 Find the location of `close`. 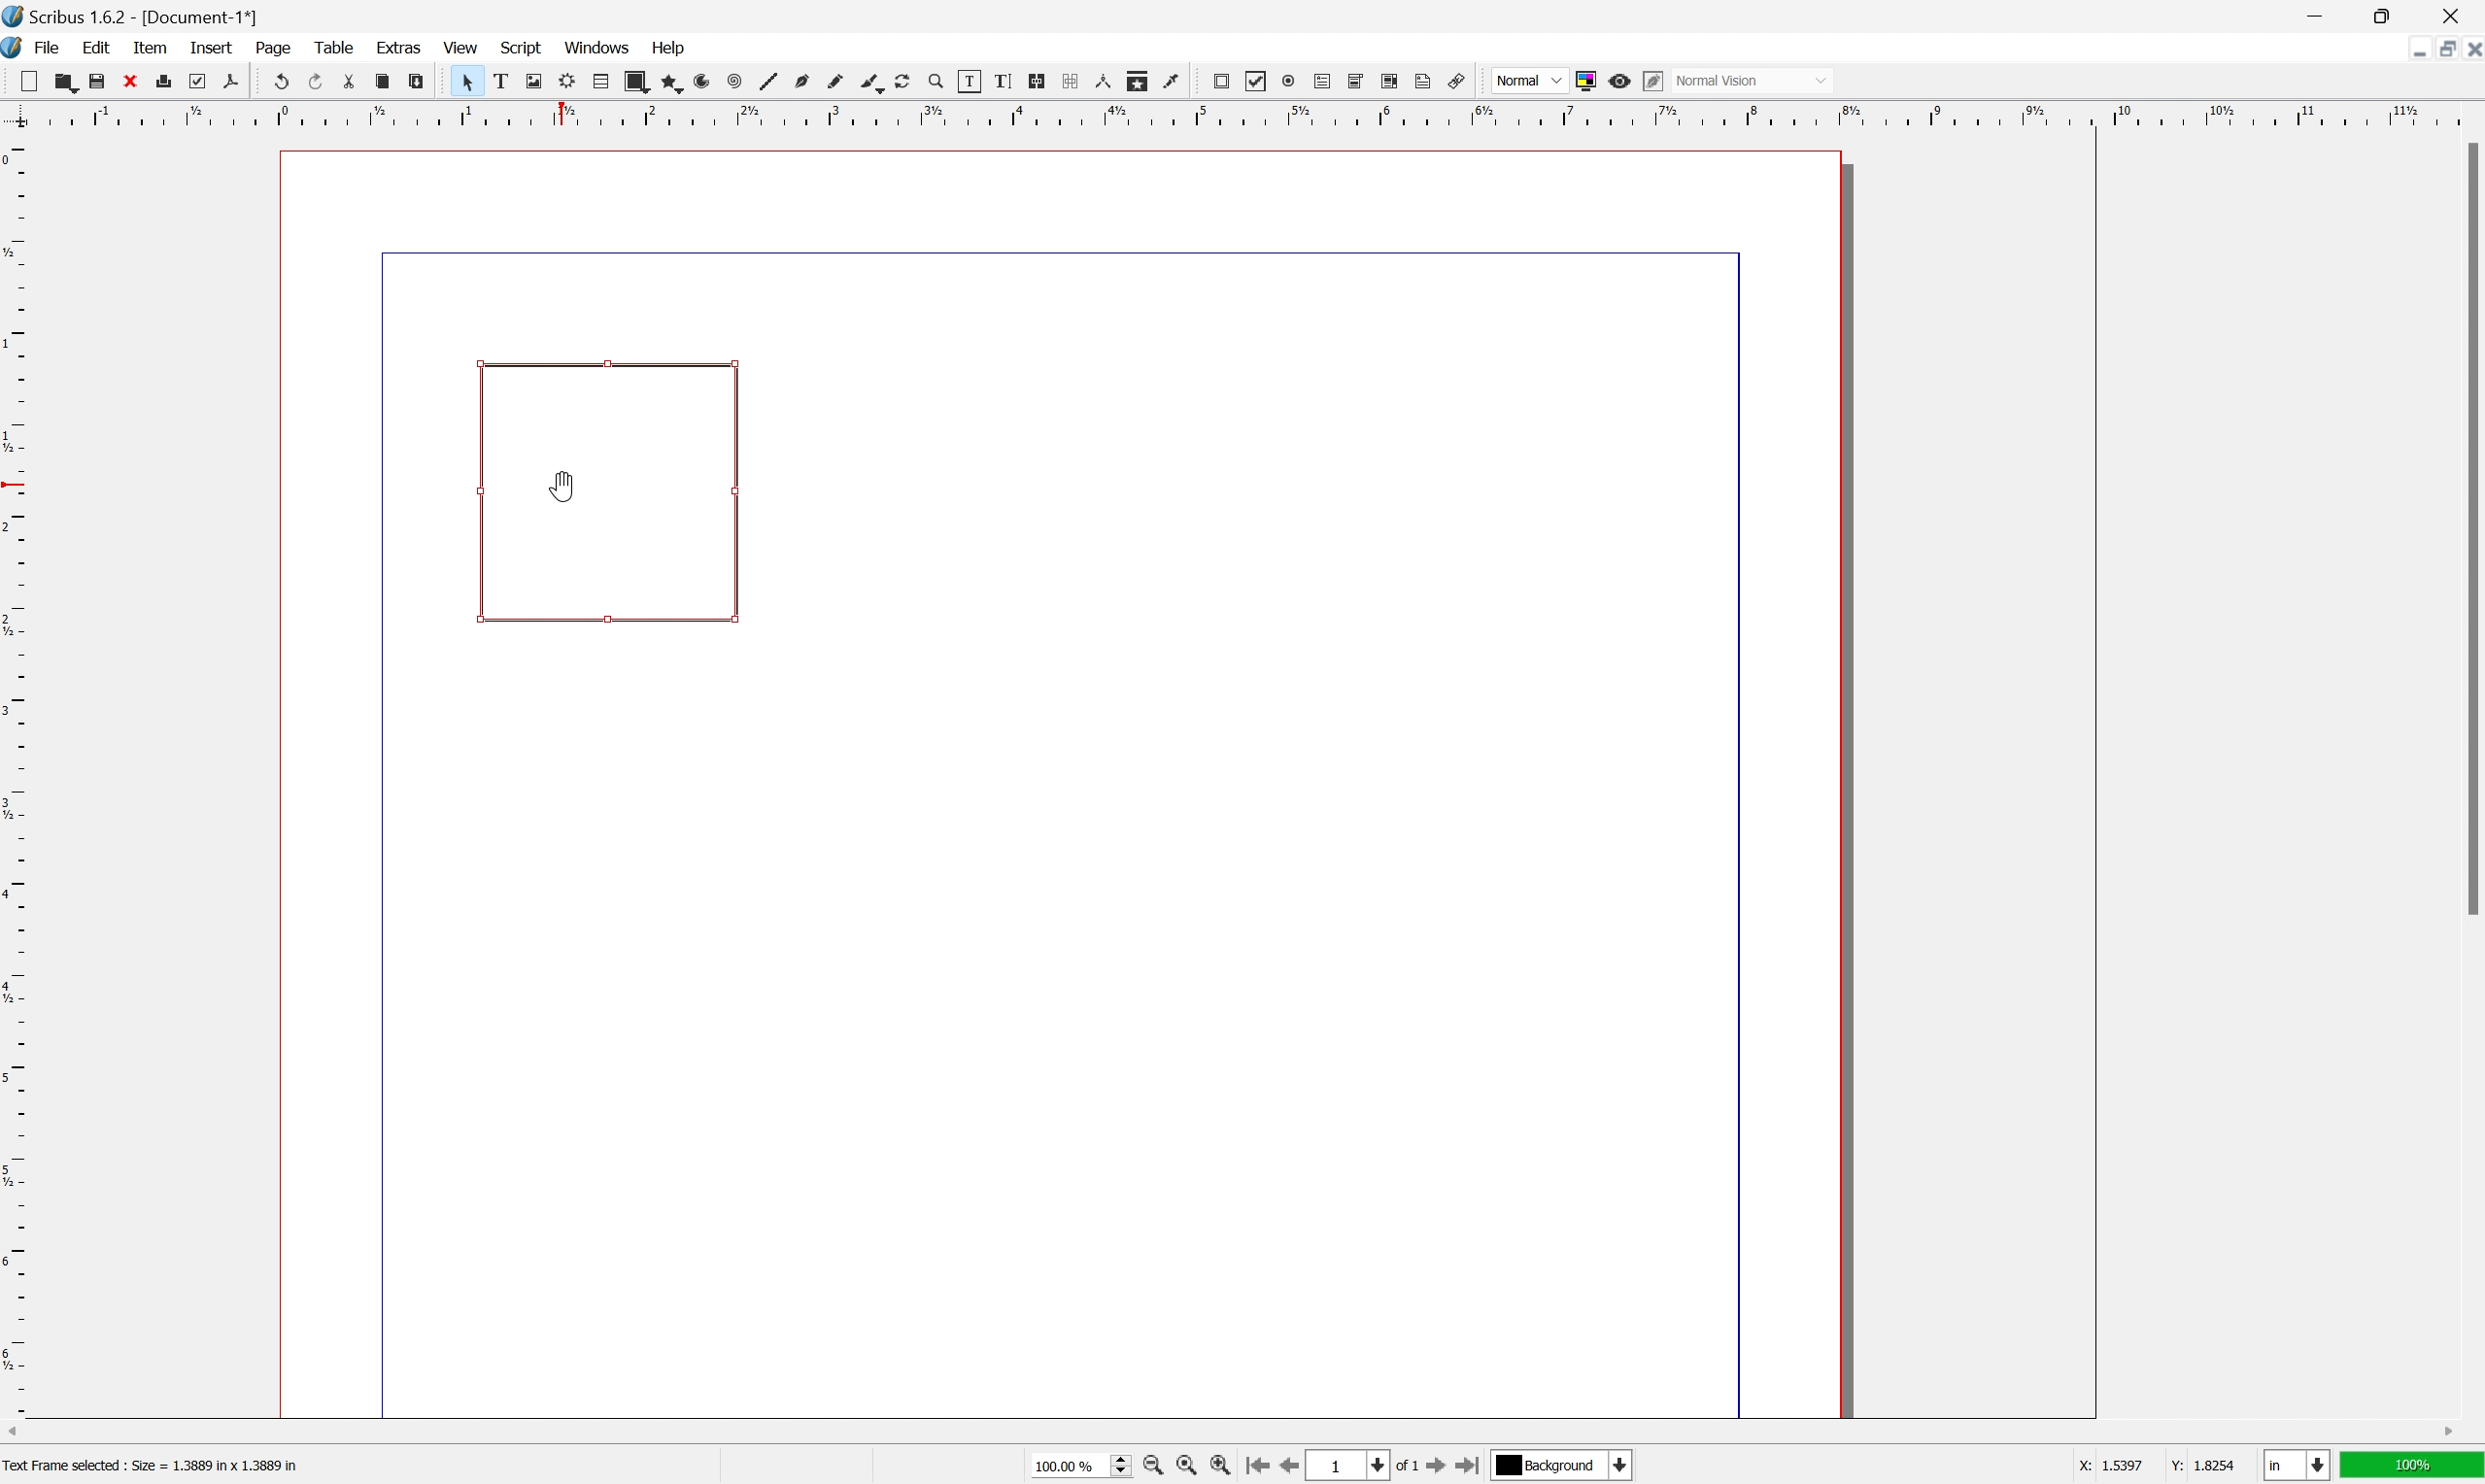

close is located at coordinates (2469, 52).